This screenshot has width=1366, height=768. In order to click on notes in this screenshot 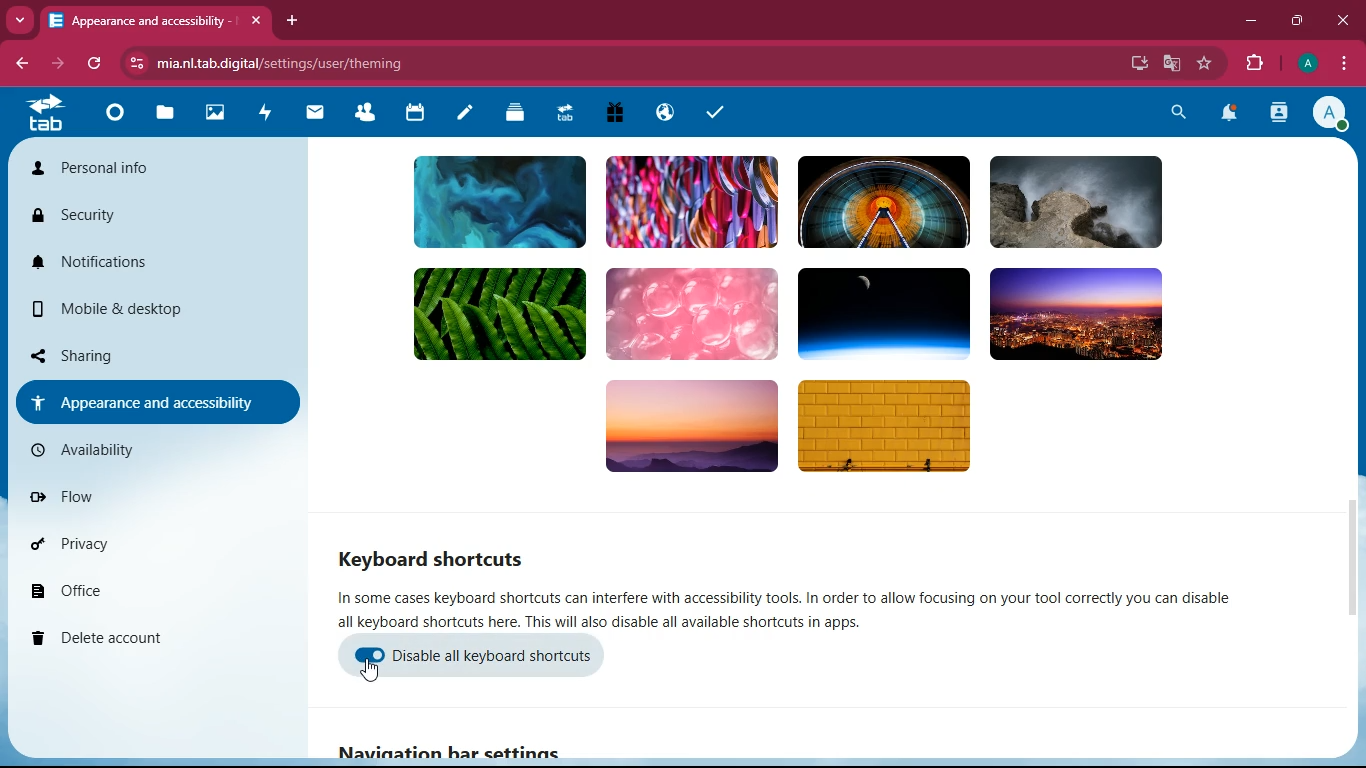, I will do `click(464, 115)`.